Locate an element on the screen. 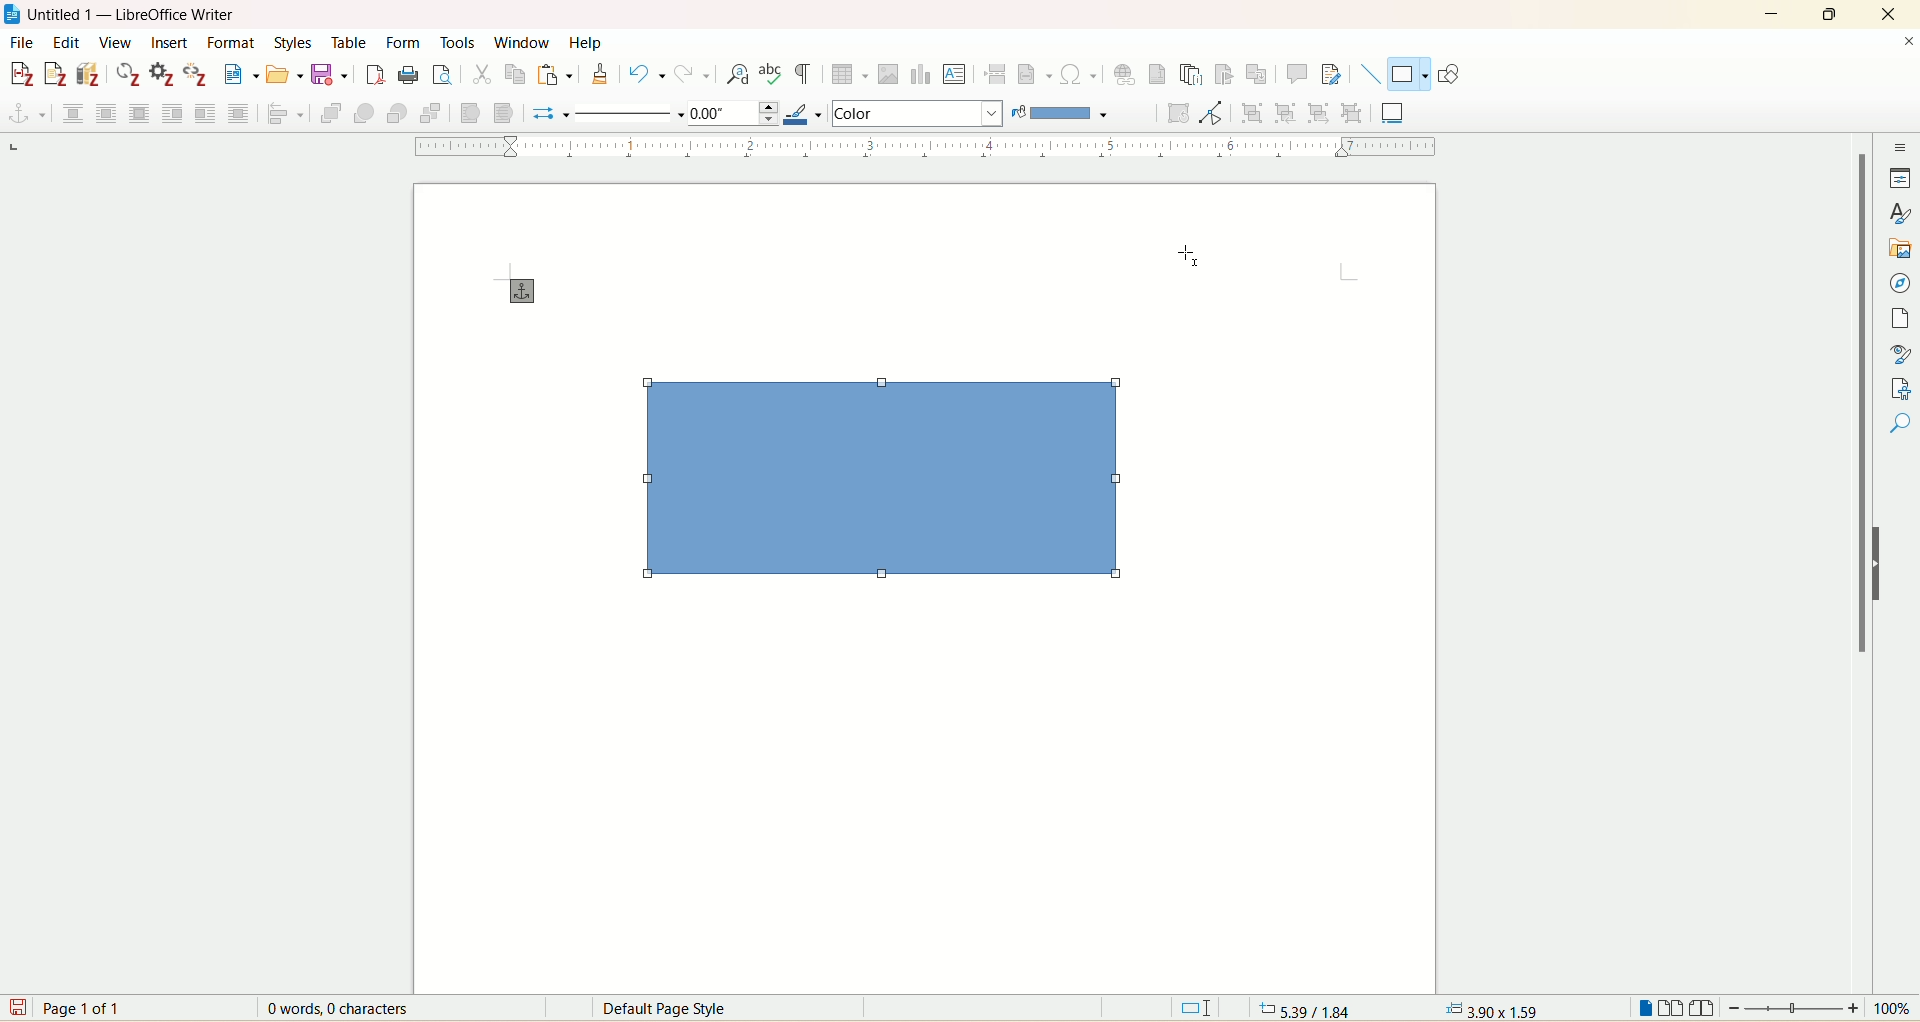 This screenshot has height=1022, width=1920. line color is located at coordinates (808, 112).